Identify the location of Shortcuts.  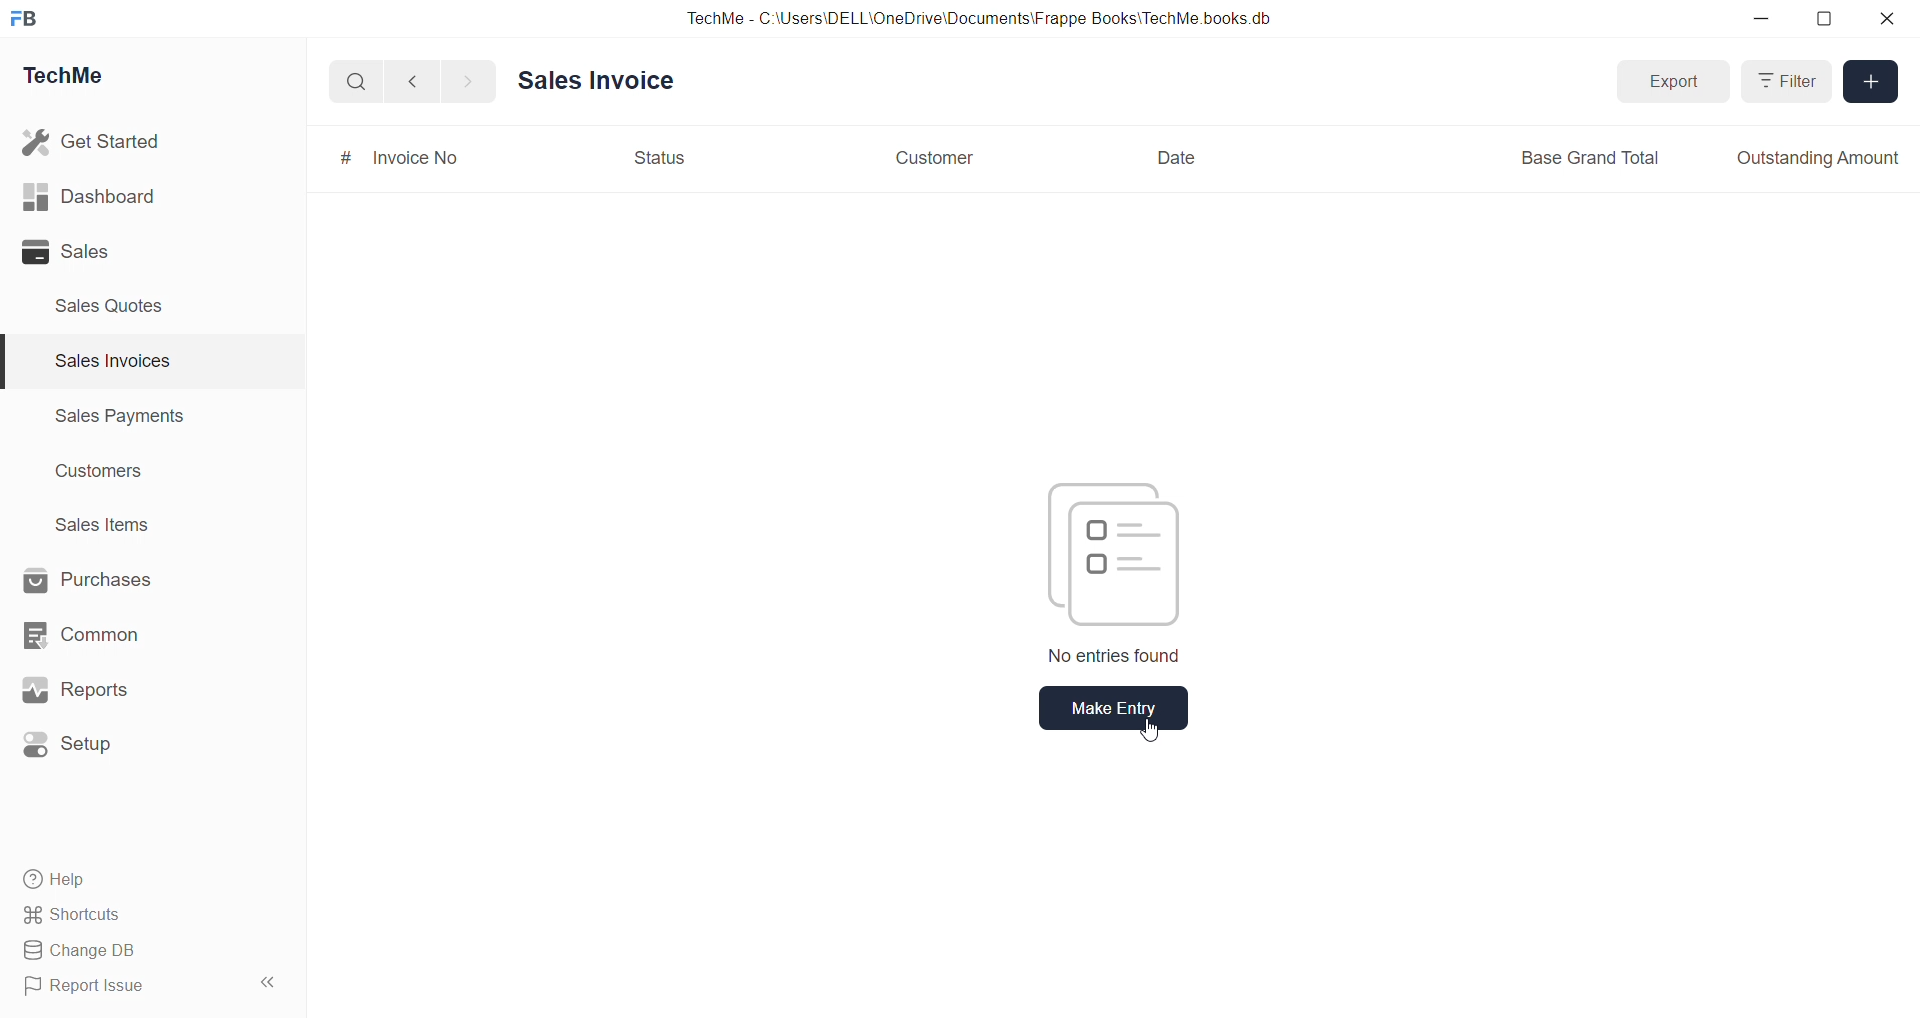
(75, 915).